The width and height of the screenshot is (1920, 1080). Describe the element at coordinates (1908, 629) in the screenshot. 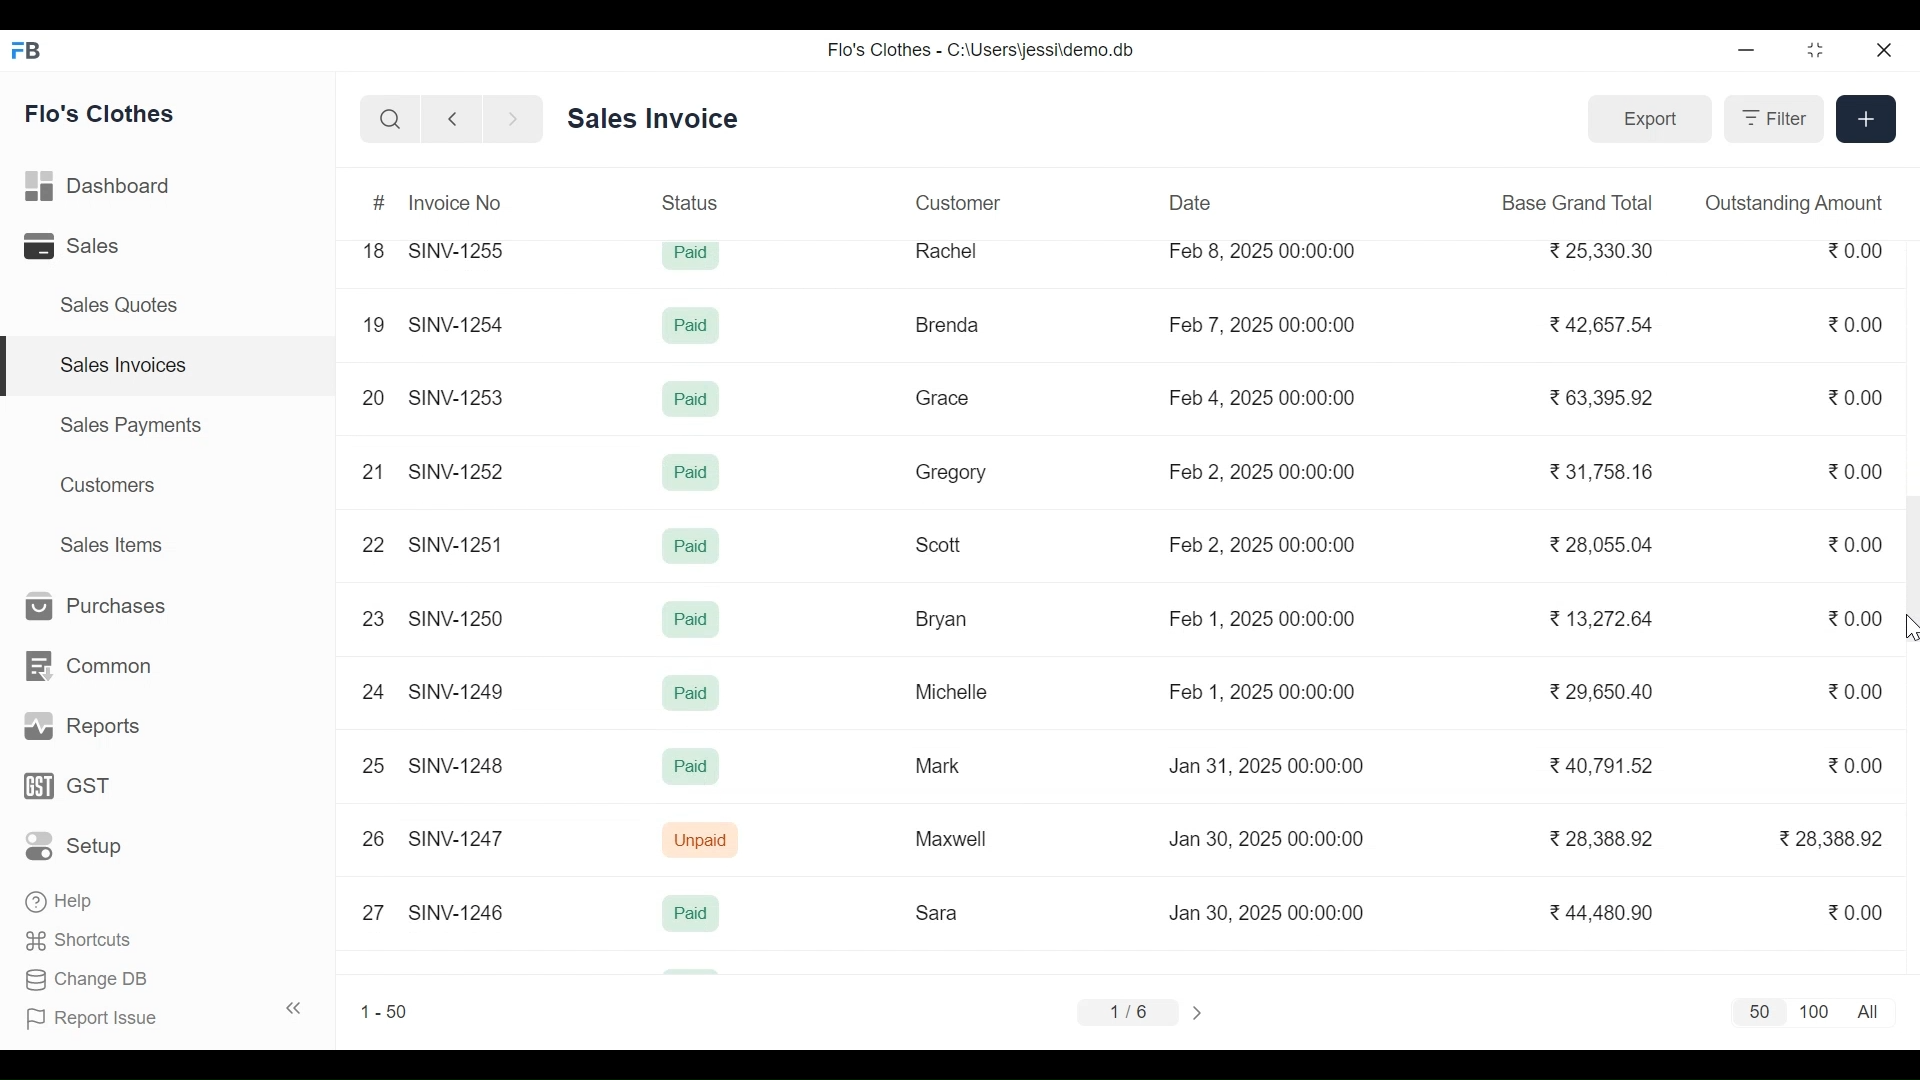

I see `Cursor` at that location.